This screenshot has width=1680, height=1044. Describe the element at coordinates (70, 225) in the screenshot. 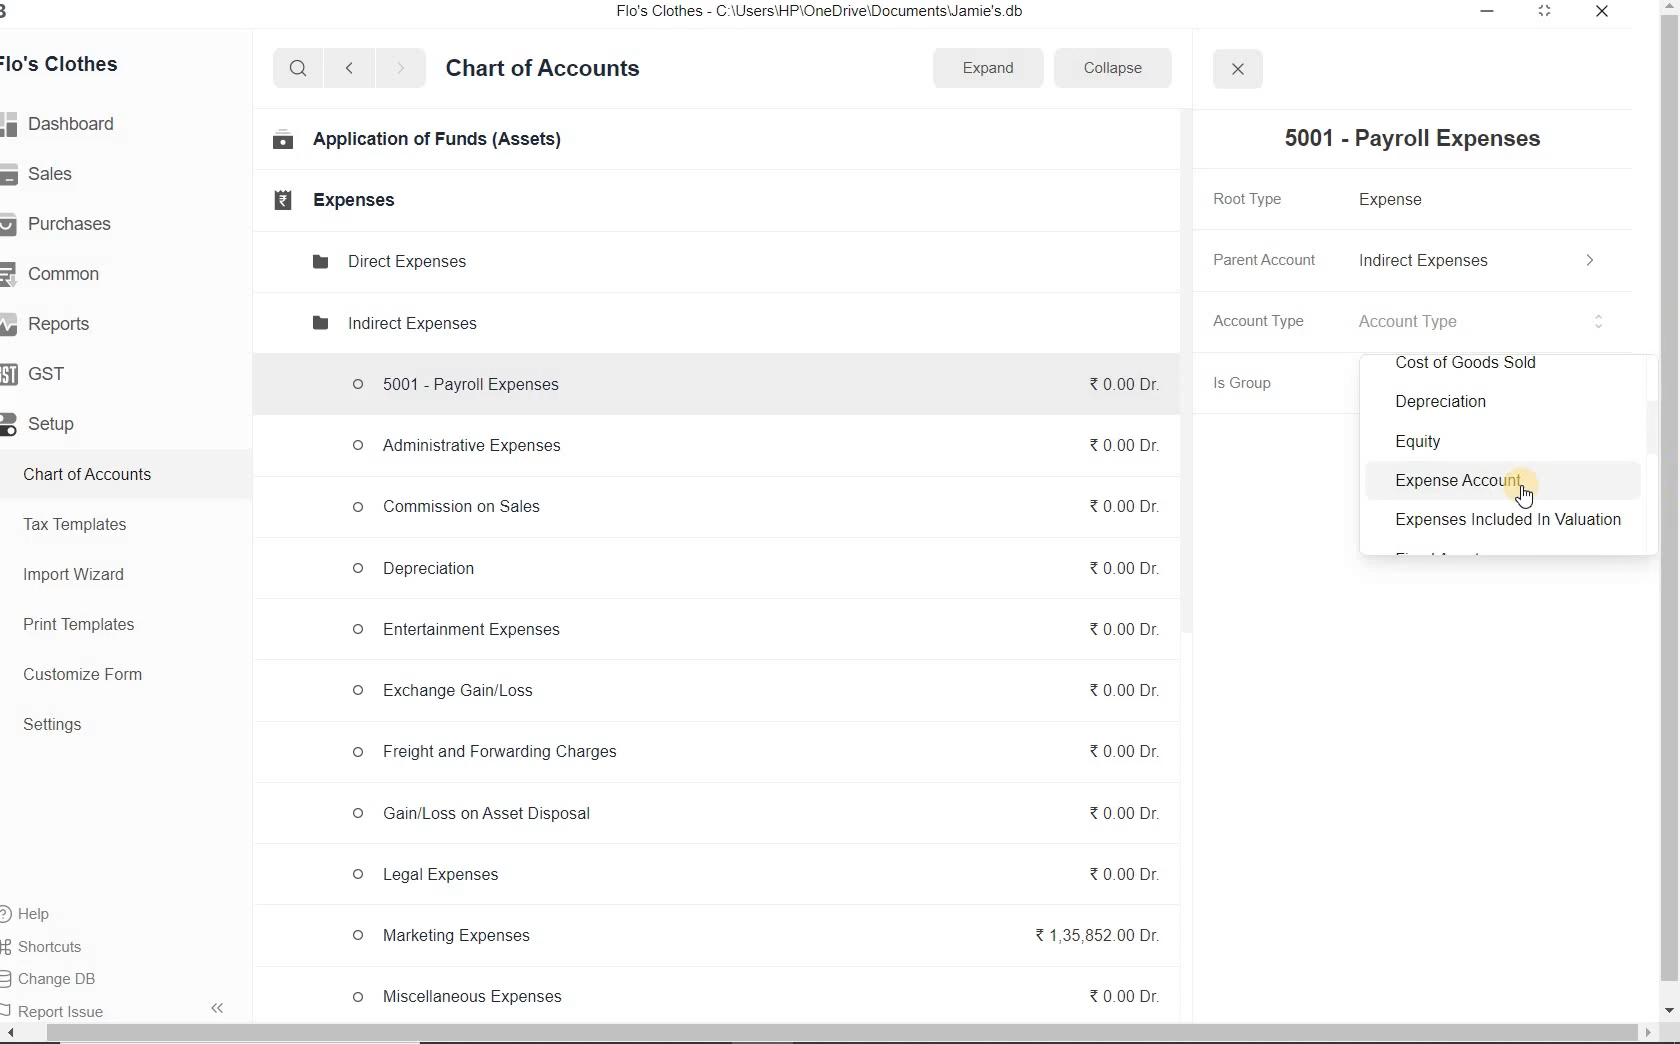

I see `Purchases` at that location.